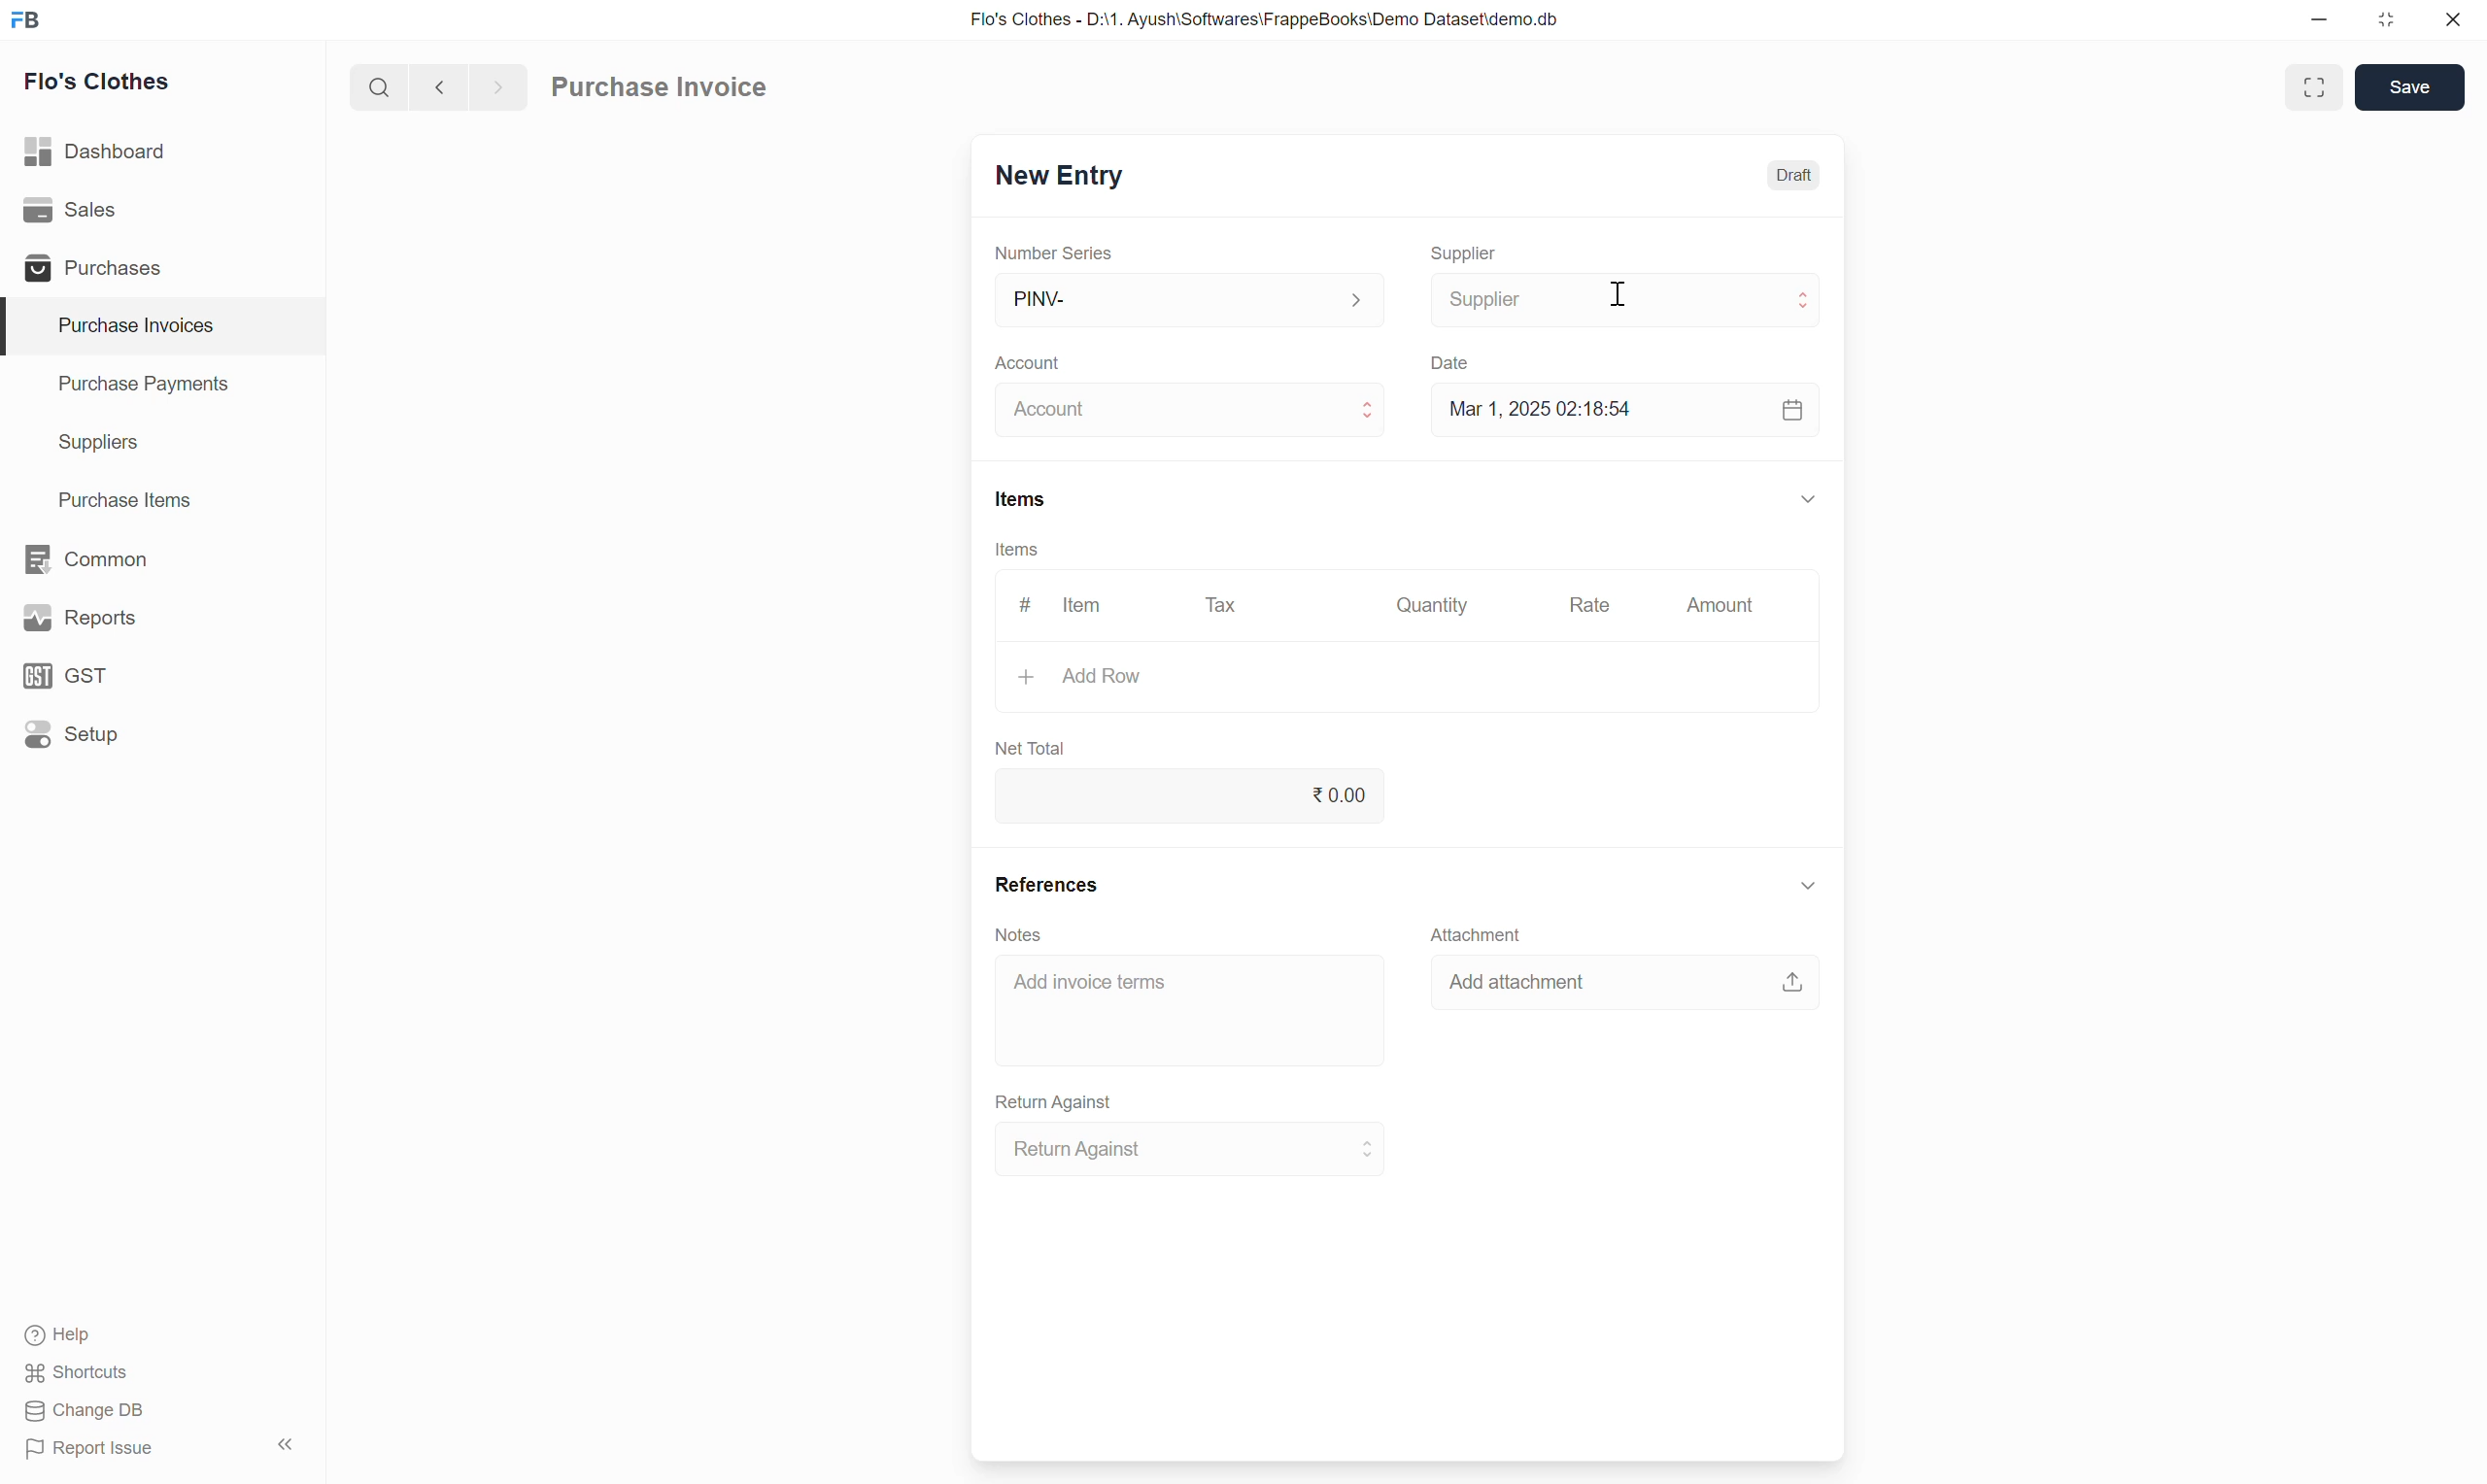  What do you see at coordinates (1808, 885) in the screenshot?
I see `Collapse` at bounding box center [1808, 885].